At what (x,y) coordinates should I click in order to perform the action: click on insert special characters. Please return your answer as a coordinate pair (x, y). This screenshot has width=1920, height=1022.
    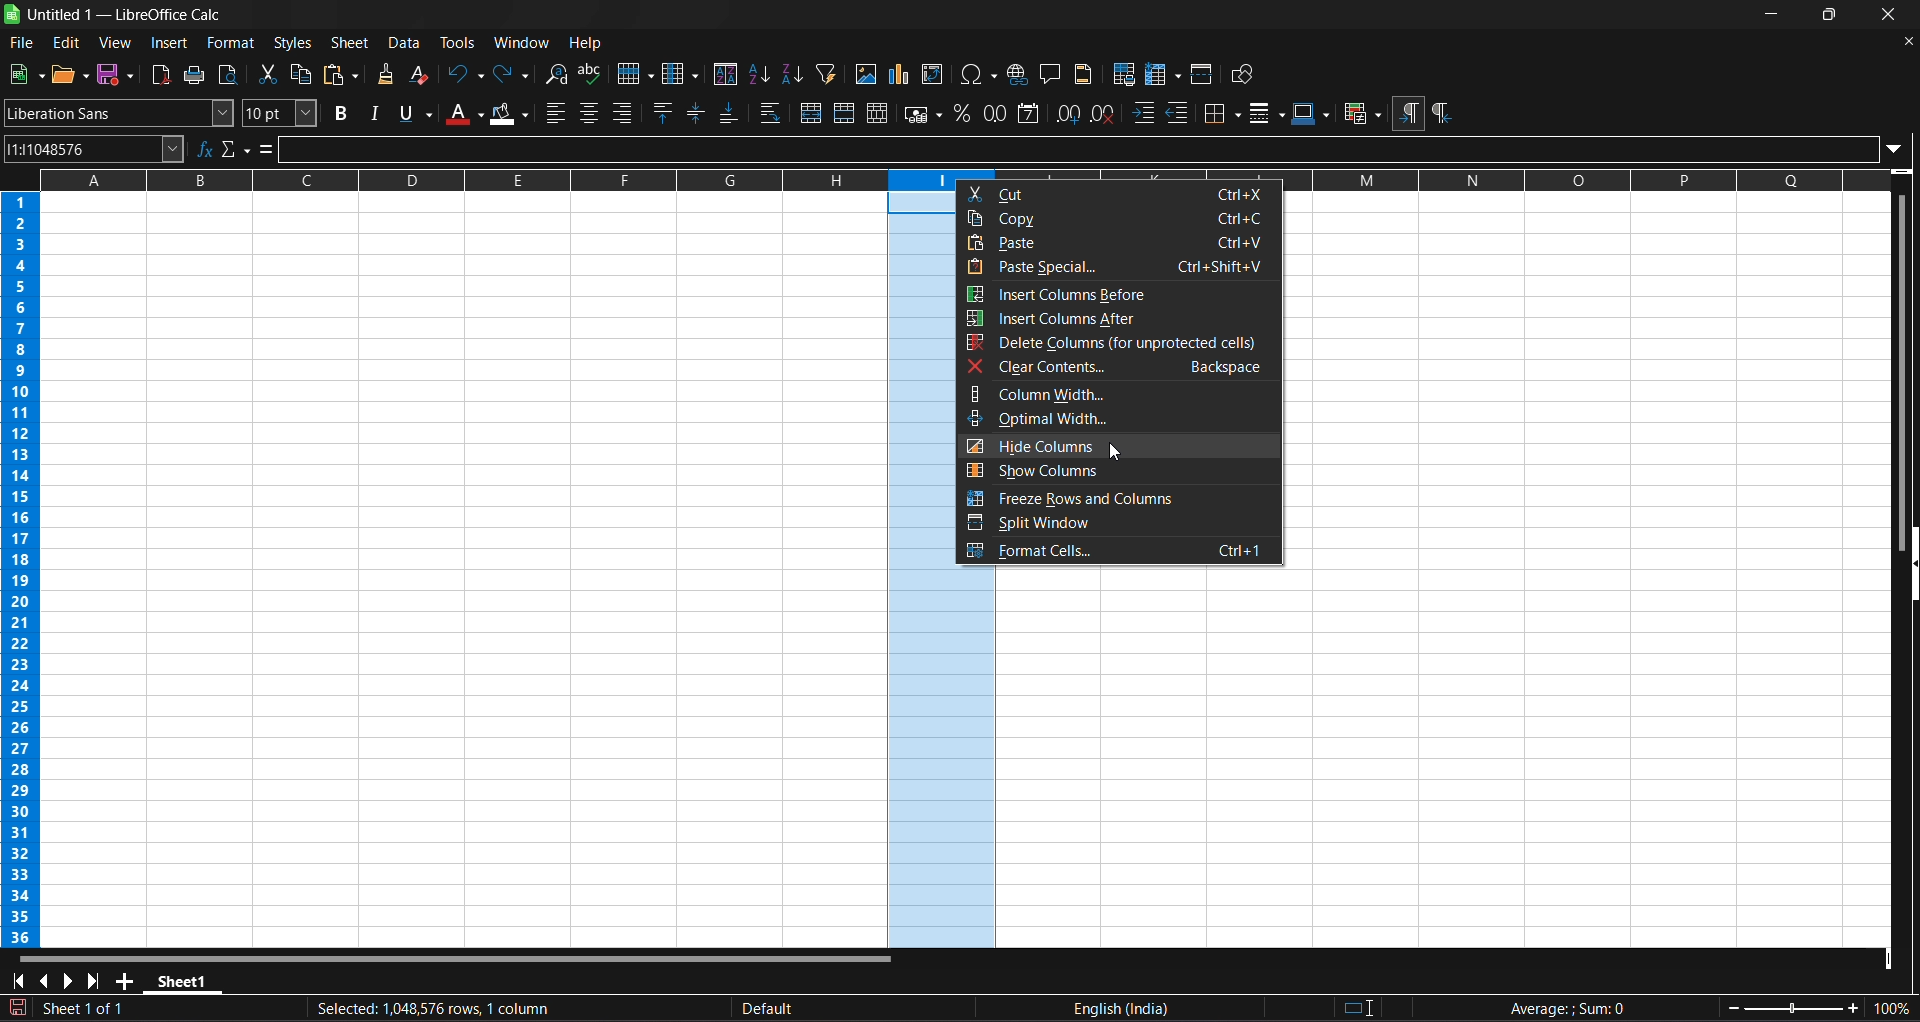
    Looking at the image, I should click on (979, 74).